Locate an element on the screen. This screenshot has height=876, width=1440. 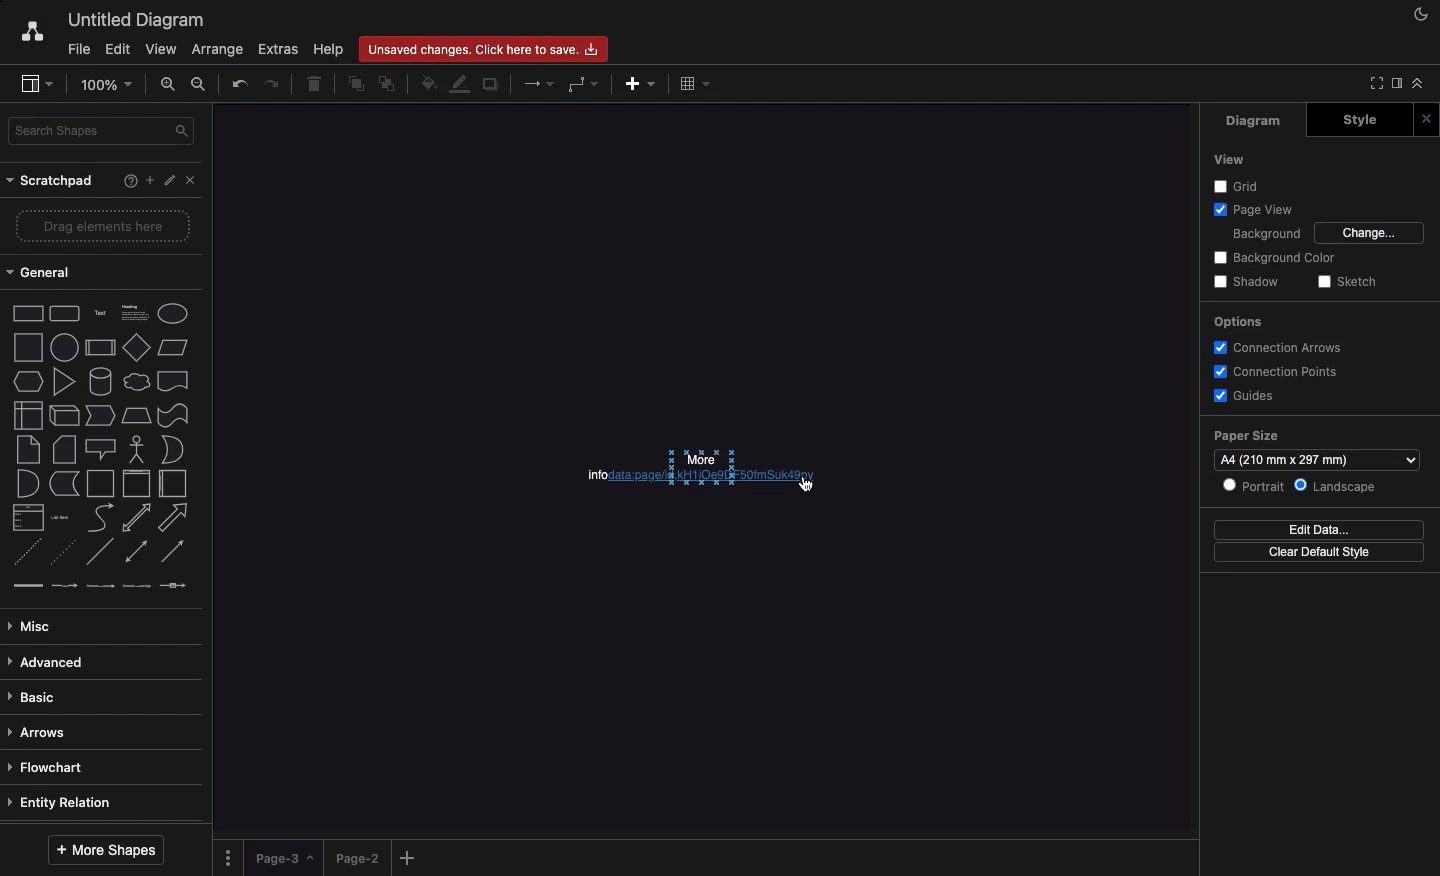
connector with 2 labels is located at coordinates (100, 586).